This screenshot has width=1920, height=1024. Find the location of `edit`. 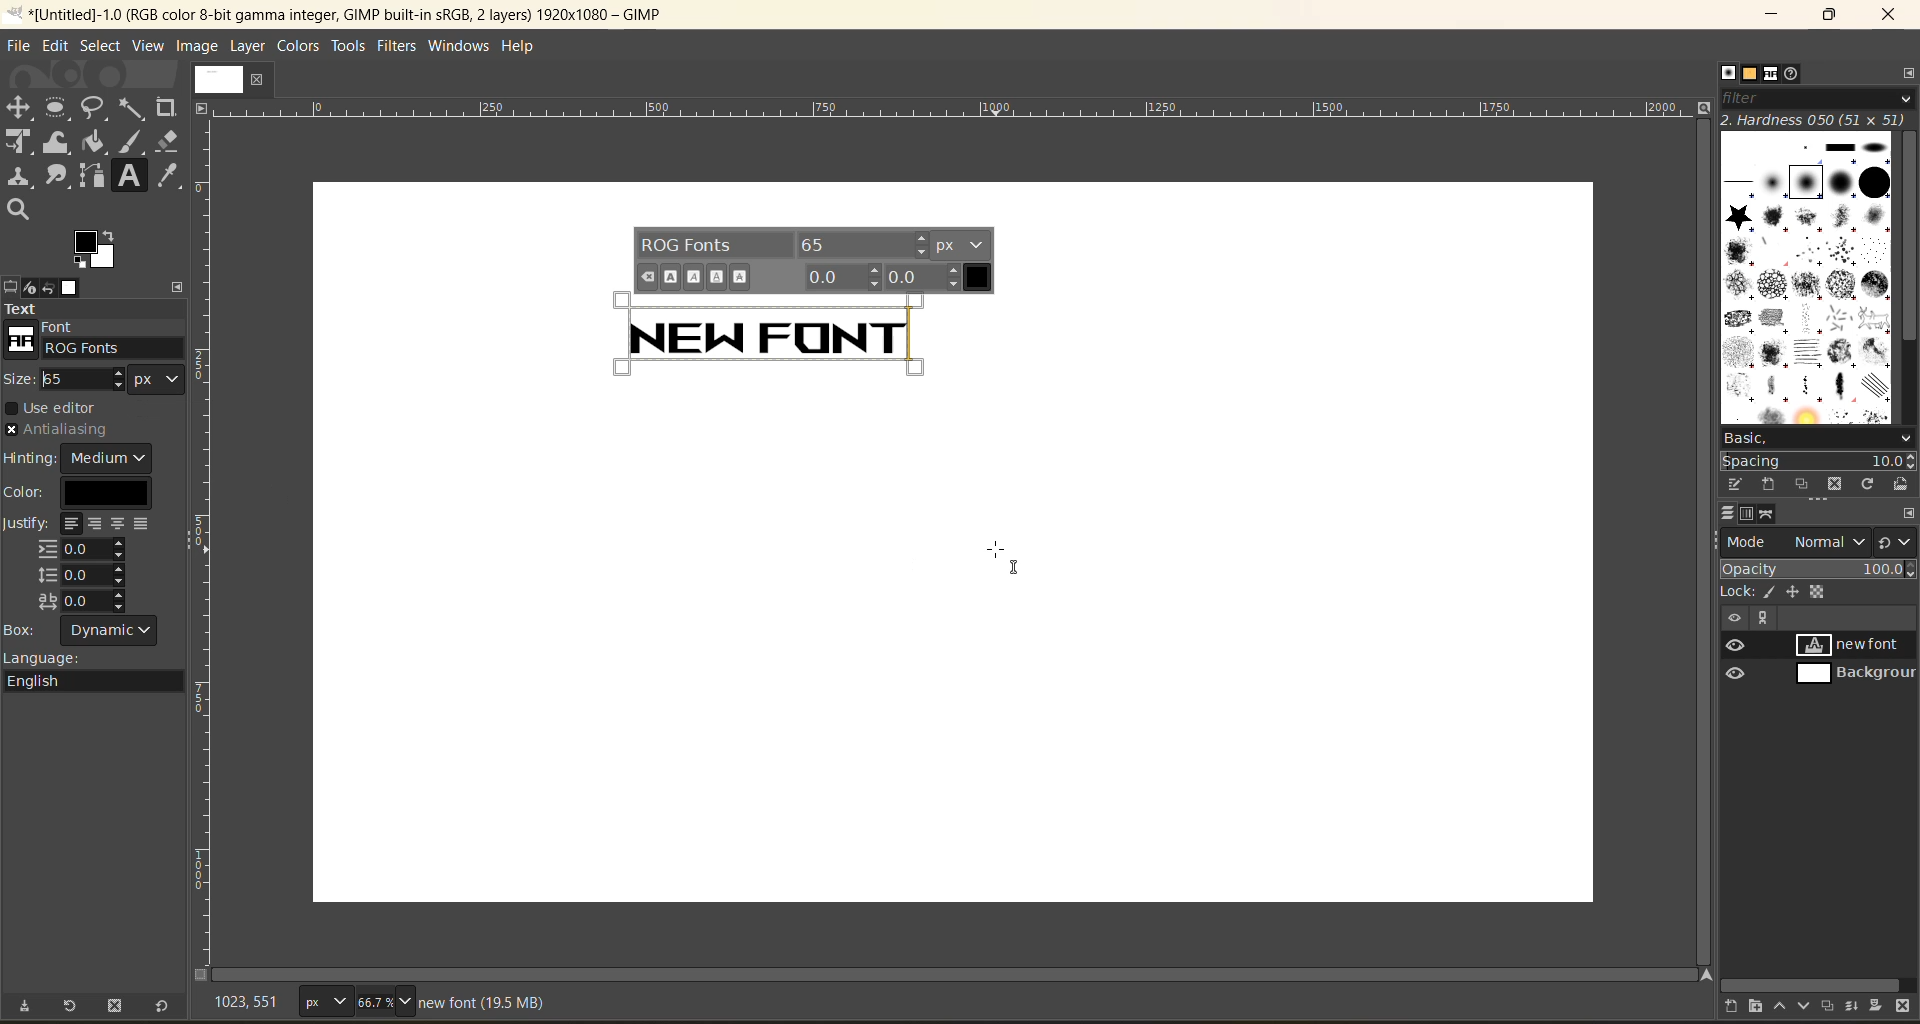

edit is located at coordinates (57, 48).